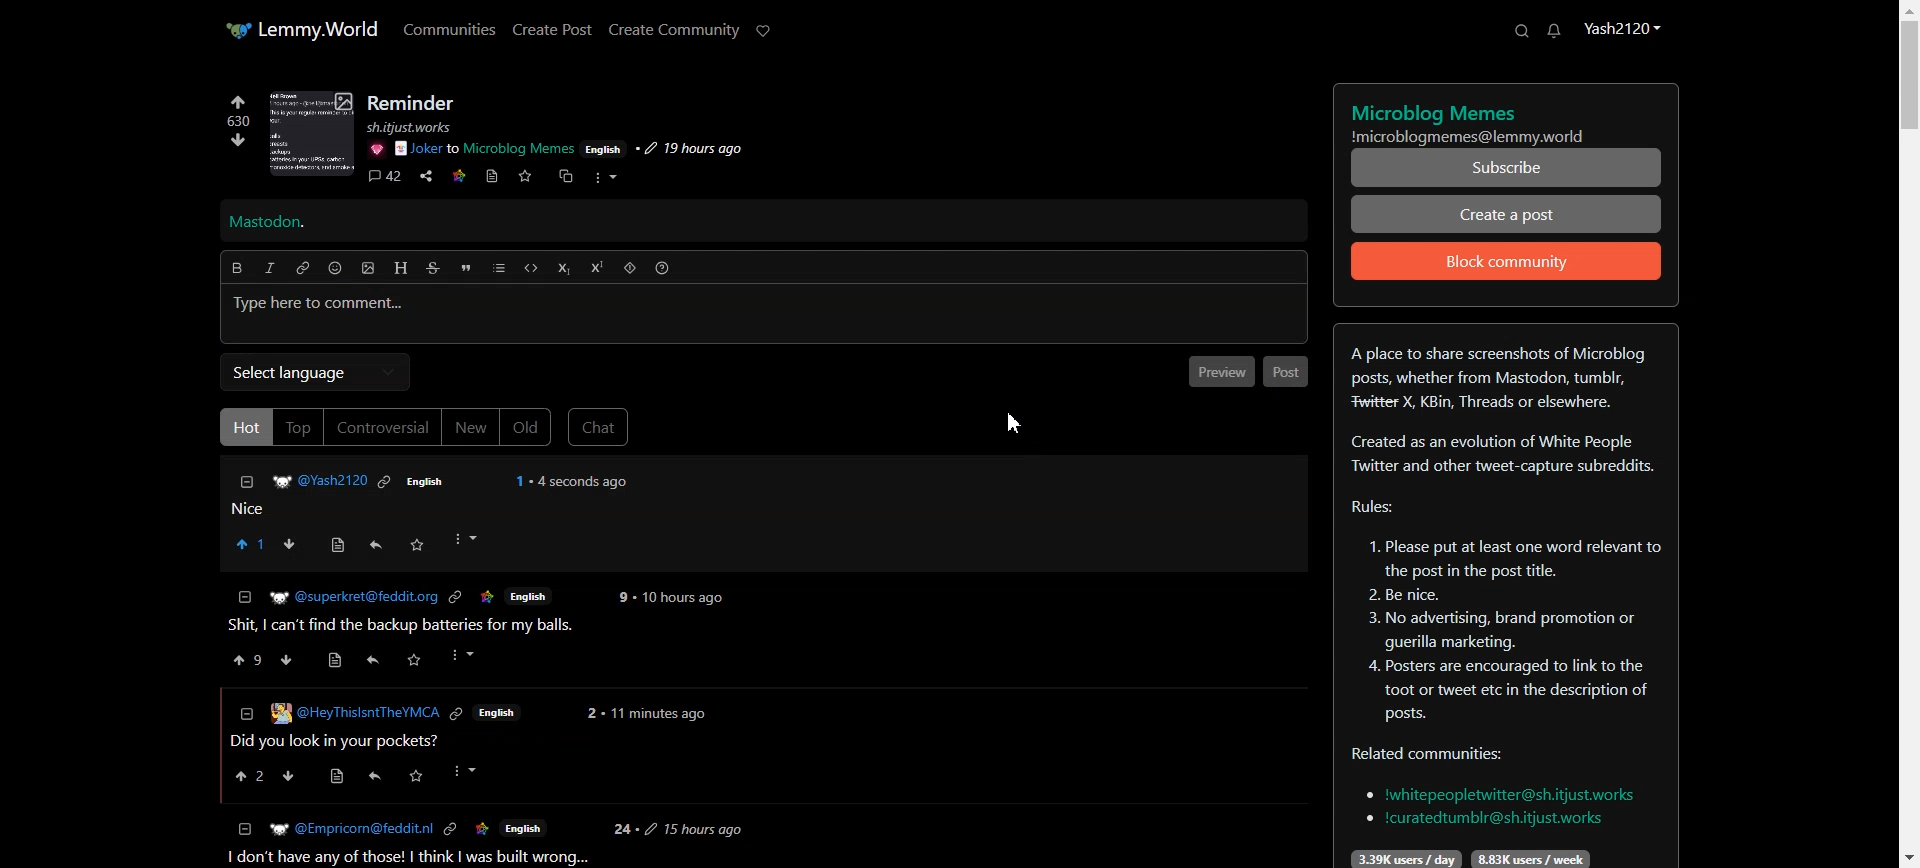  What do you see at coordinates (236, 268) in the screenshot?
I see `Bold` at bounding box center [236, 268].